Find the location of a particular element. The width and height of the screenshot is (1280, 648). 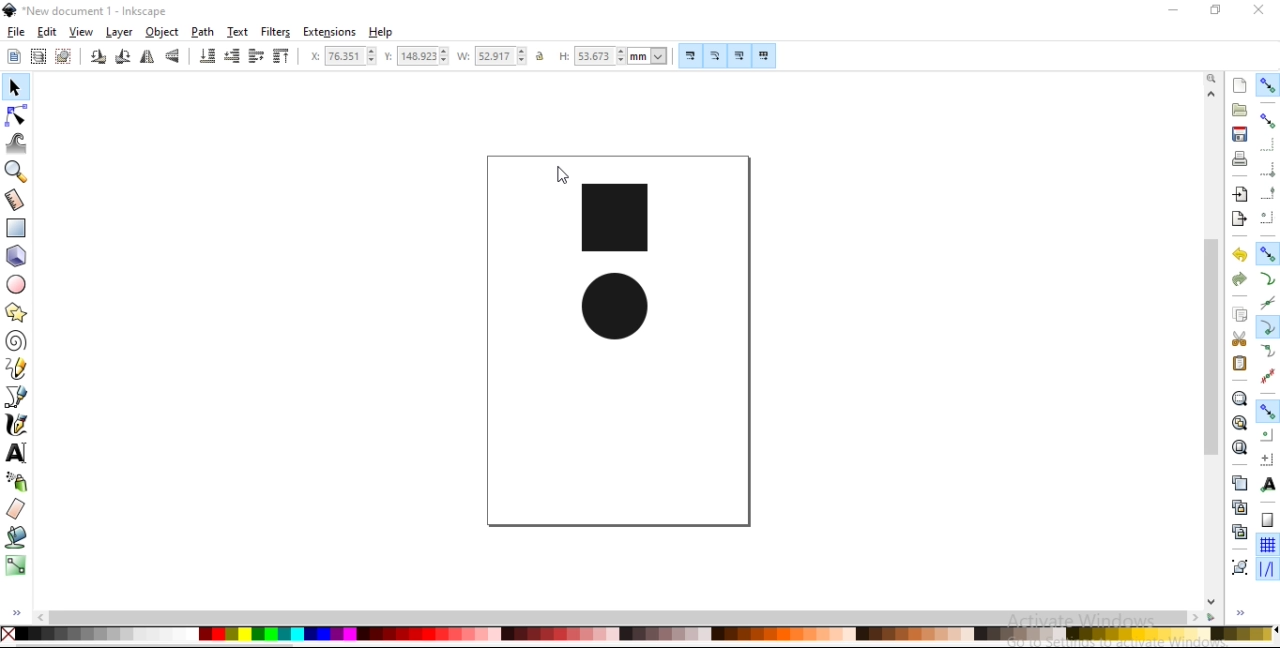

save document is located at coordinates (1239, 133).